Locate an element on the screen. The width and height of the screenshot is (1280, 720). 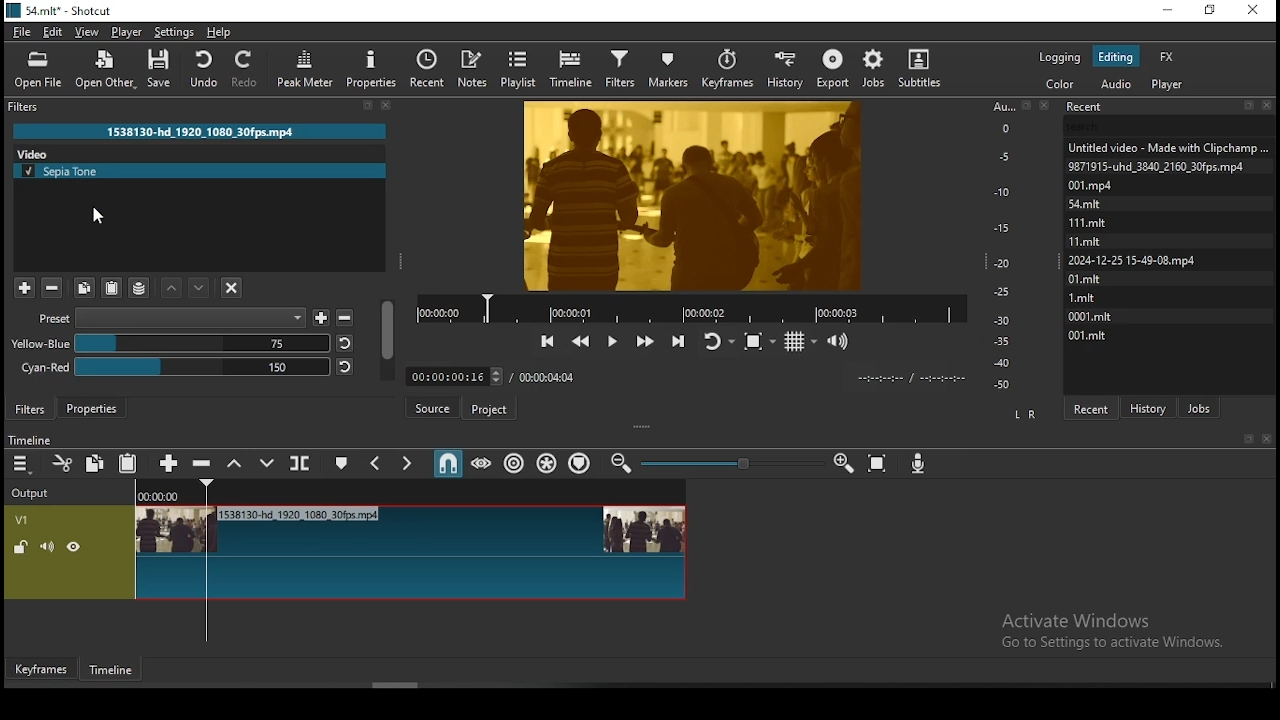
Untitled video - Made with Clipchamp... is located at coordinates (1172, 147).